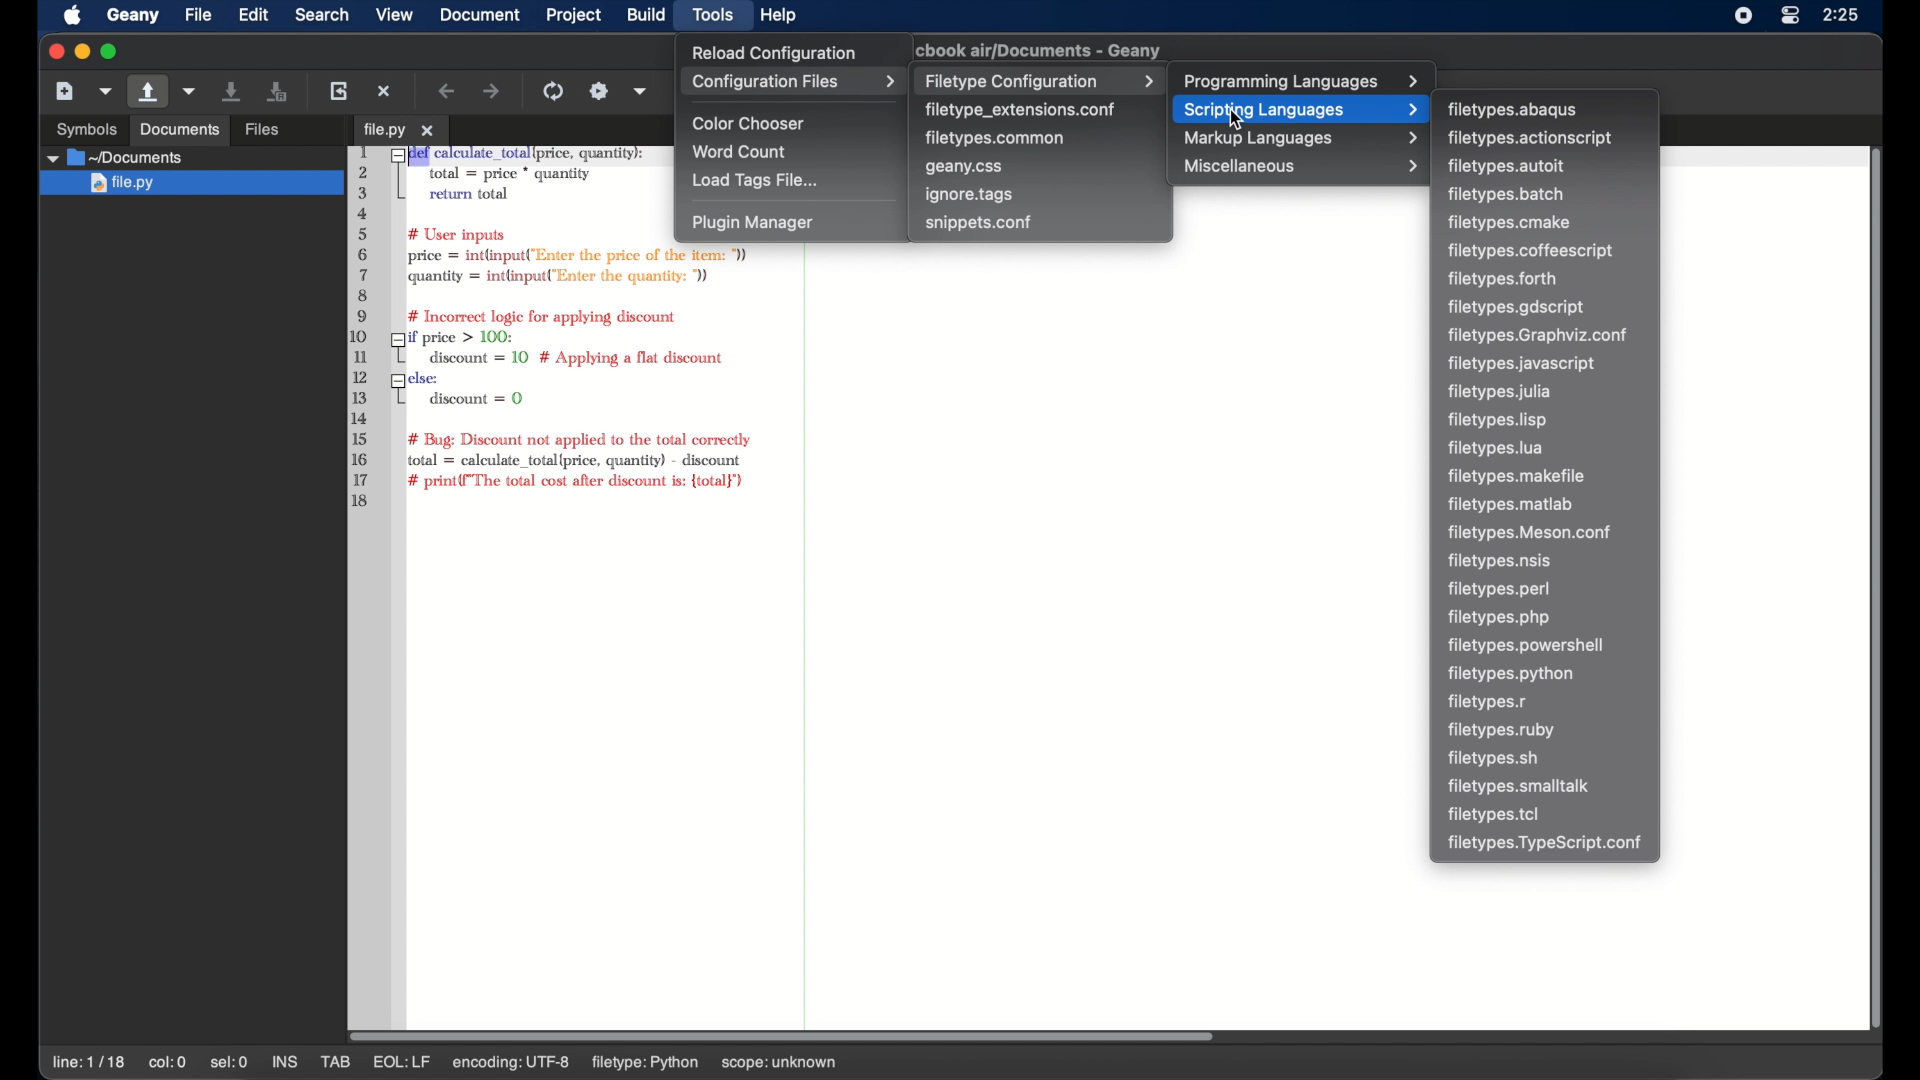 The image size is (1920, 1080). Describe the element at coordinates (493, 92) in the screenshot. I see `navigate forward a location` at that location.